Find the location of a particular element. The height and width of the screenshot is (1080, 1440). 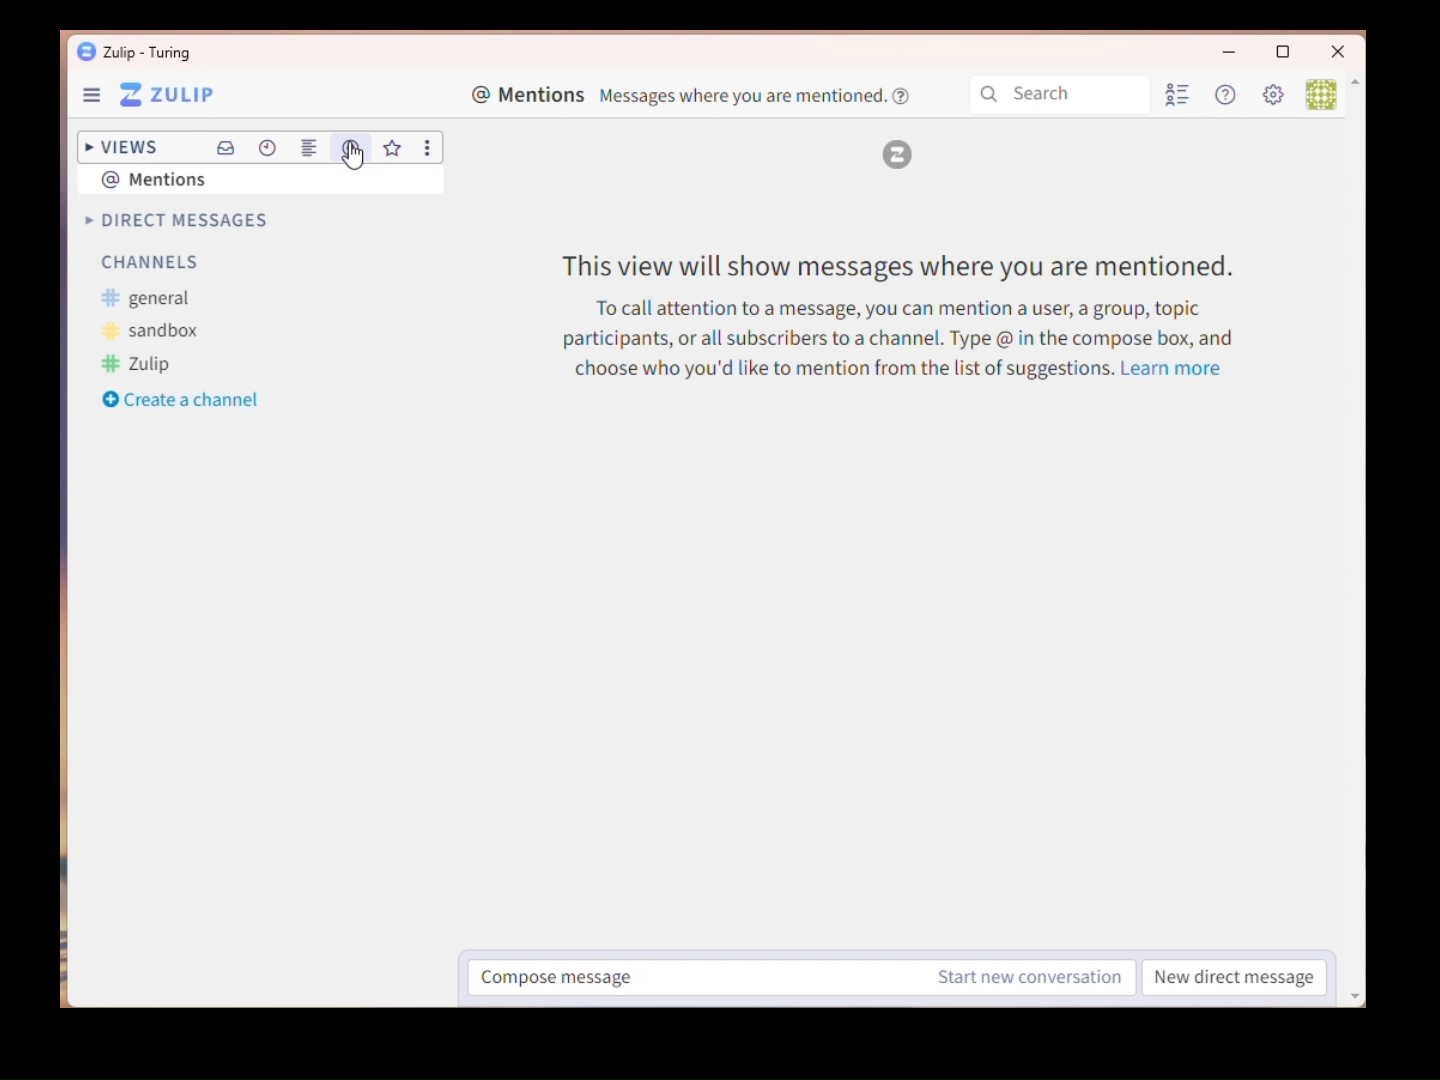

Zulip is located at coordinates (138, 365).